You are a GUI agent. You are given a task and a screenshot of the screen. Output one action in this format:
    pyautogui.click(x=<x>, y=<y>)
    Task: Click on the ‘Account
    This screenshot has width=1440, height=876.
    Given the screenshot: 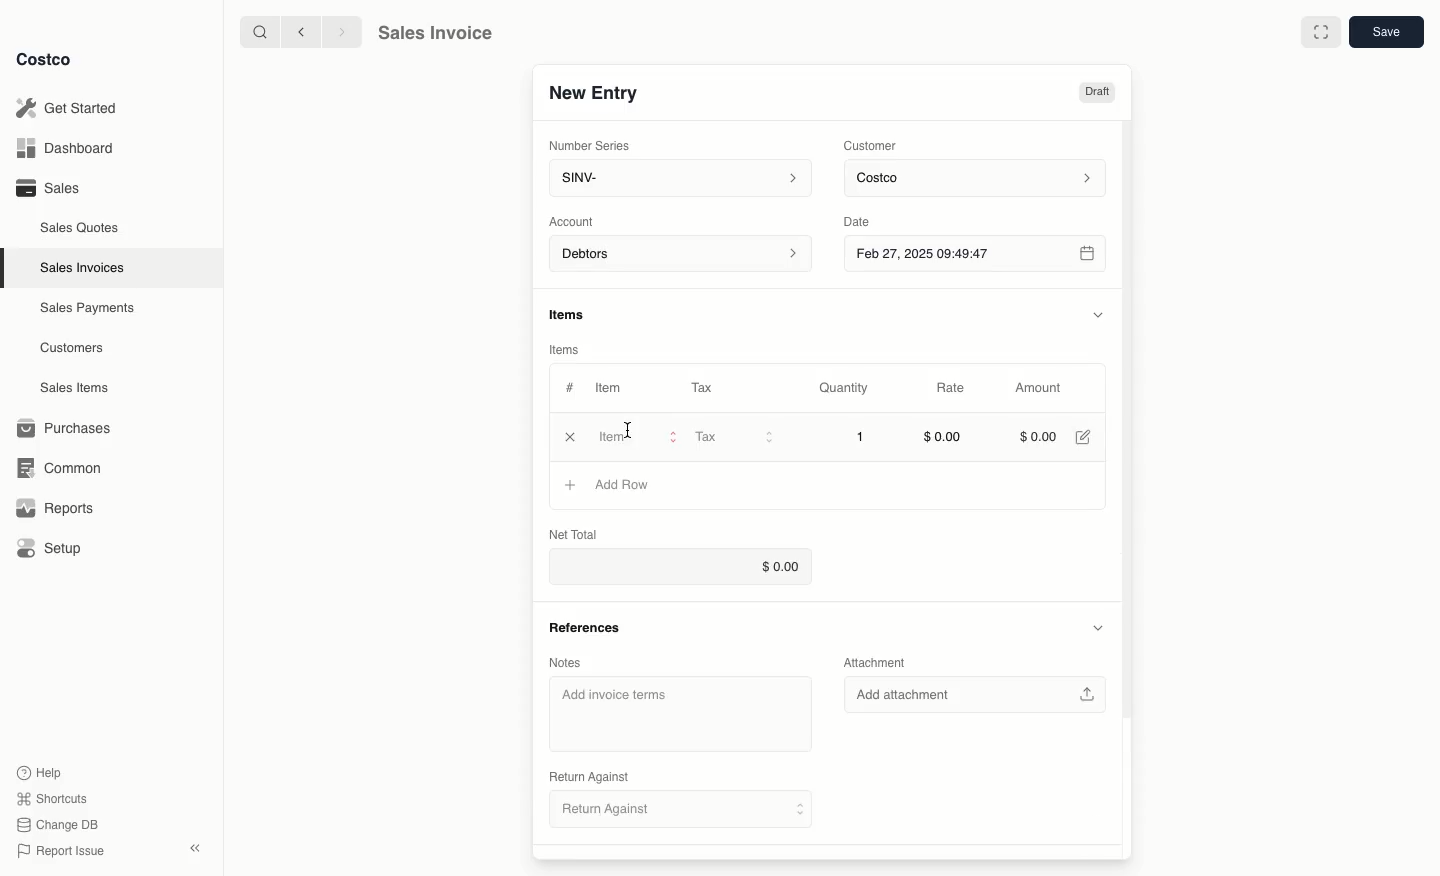 What is the action you would take?
    pyautogui.click(x=575, y=220)
    